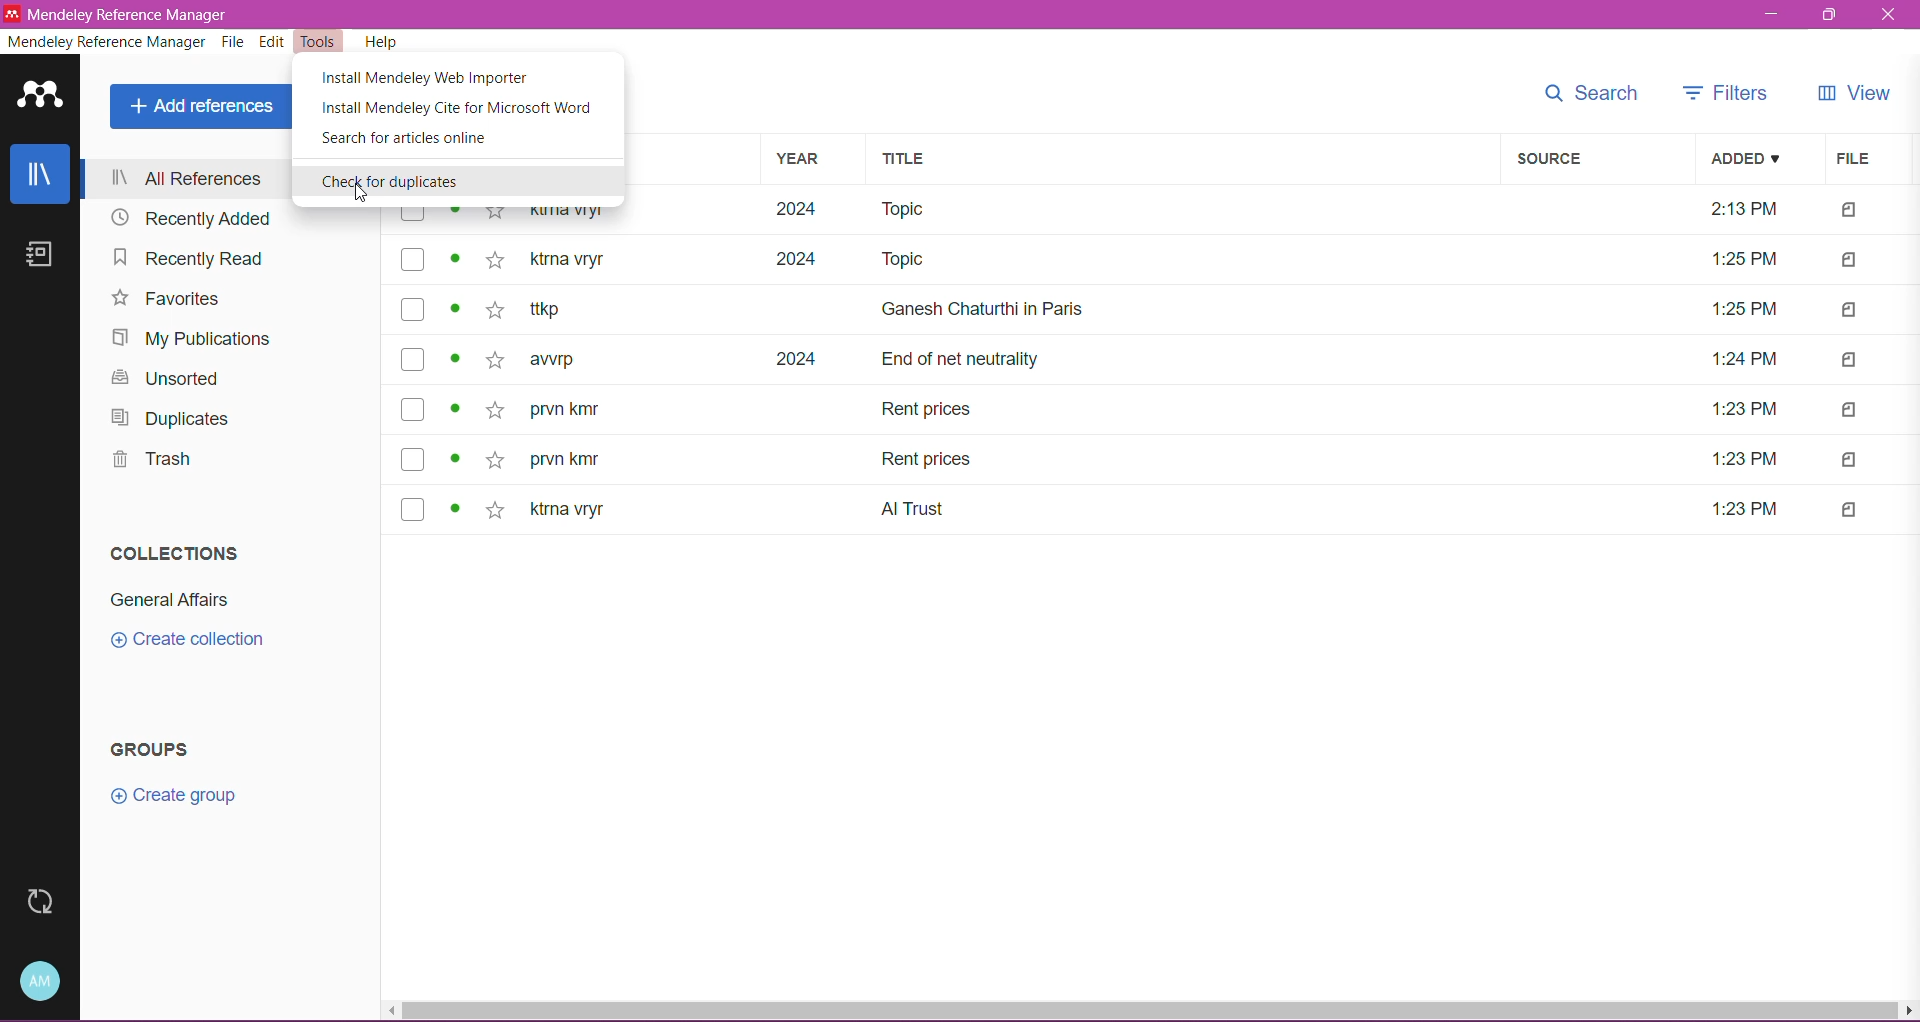 Image resolution: width=1920 pixels, height=1022 pixels. I want to click on Filters, so click(1729, 95).